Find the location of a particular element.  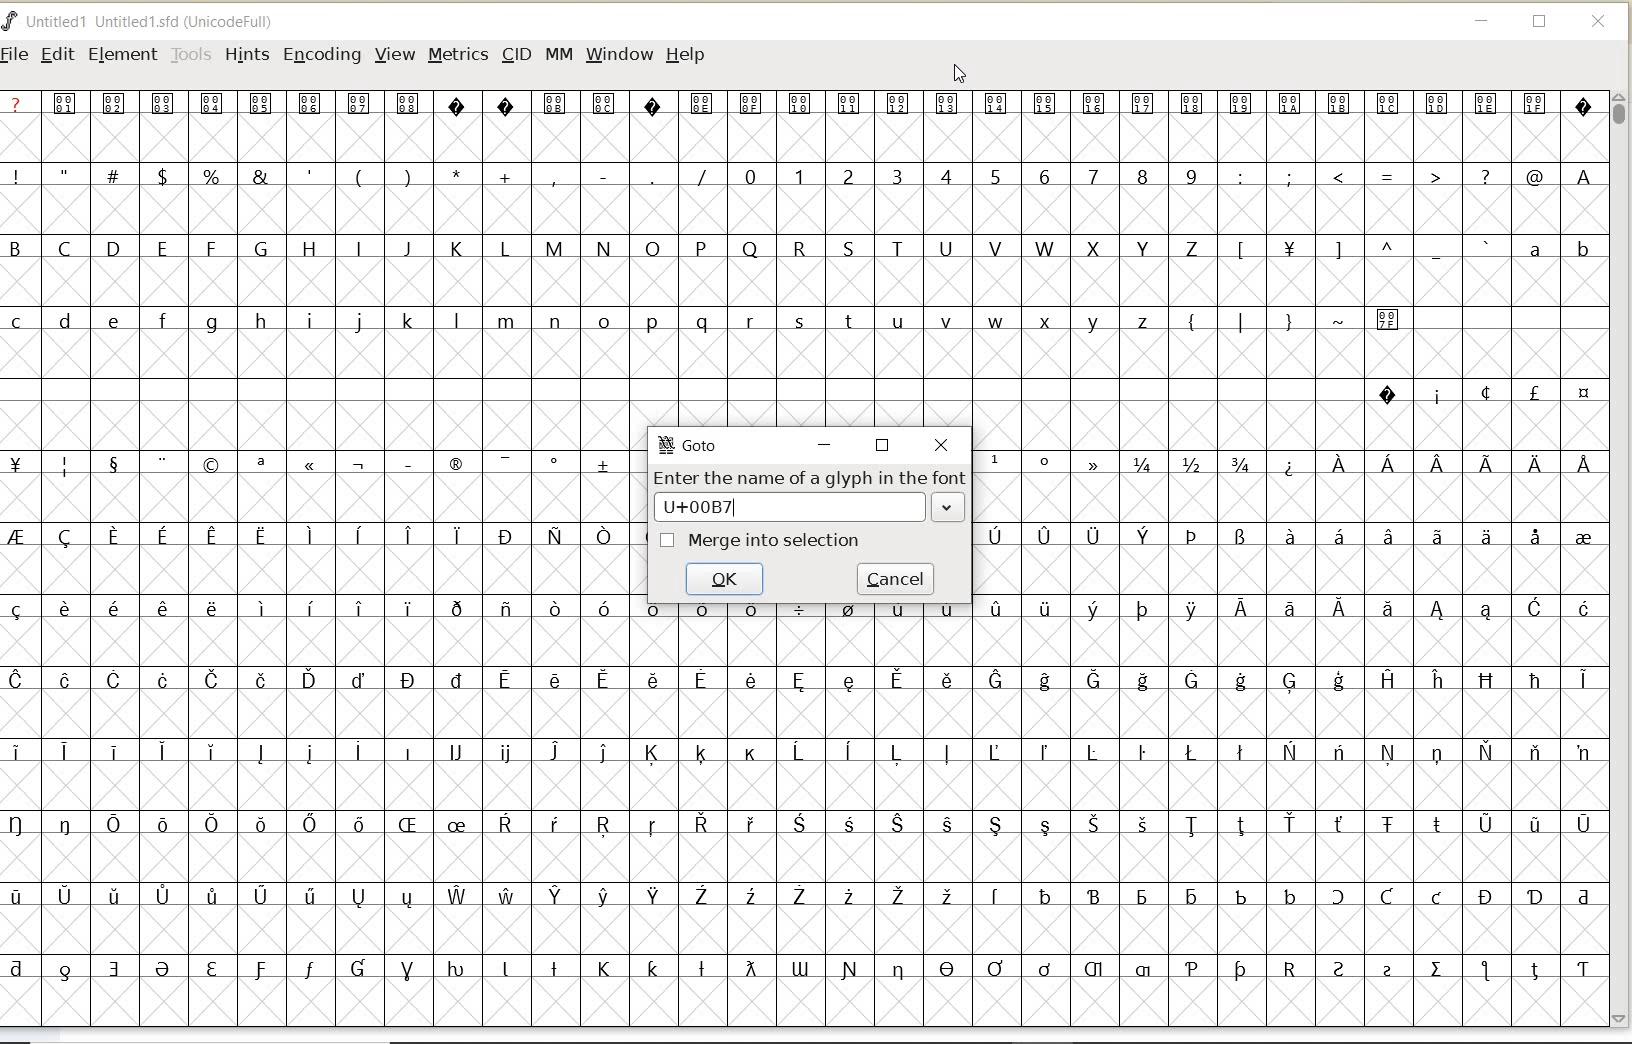

HELP is located at coordinates (685, 53).